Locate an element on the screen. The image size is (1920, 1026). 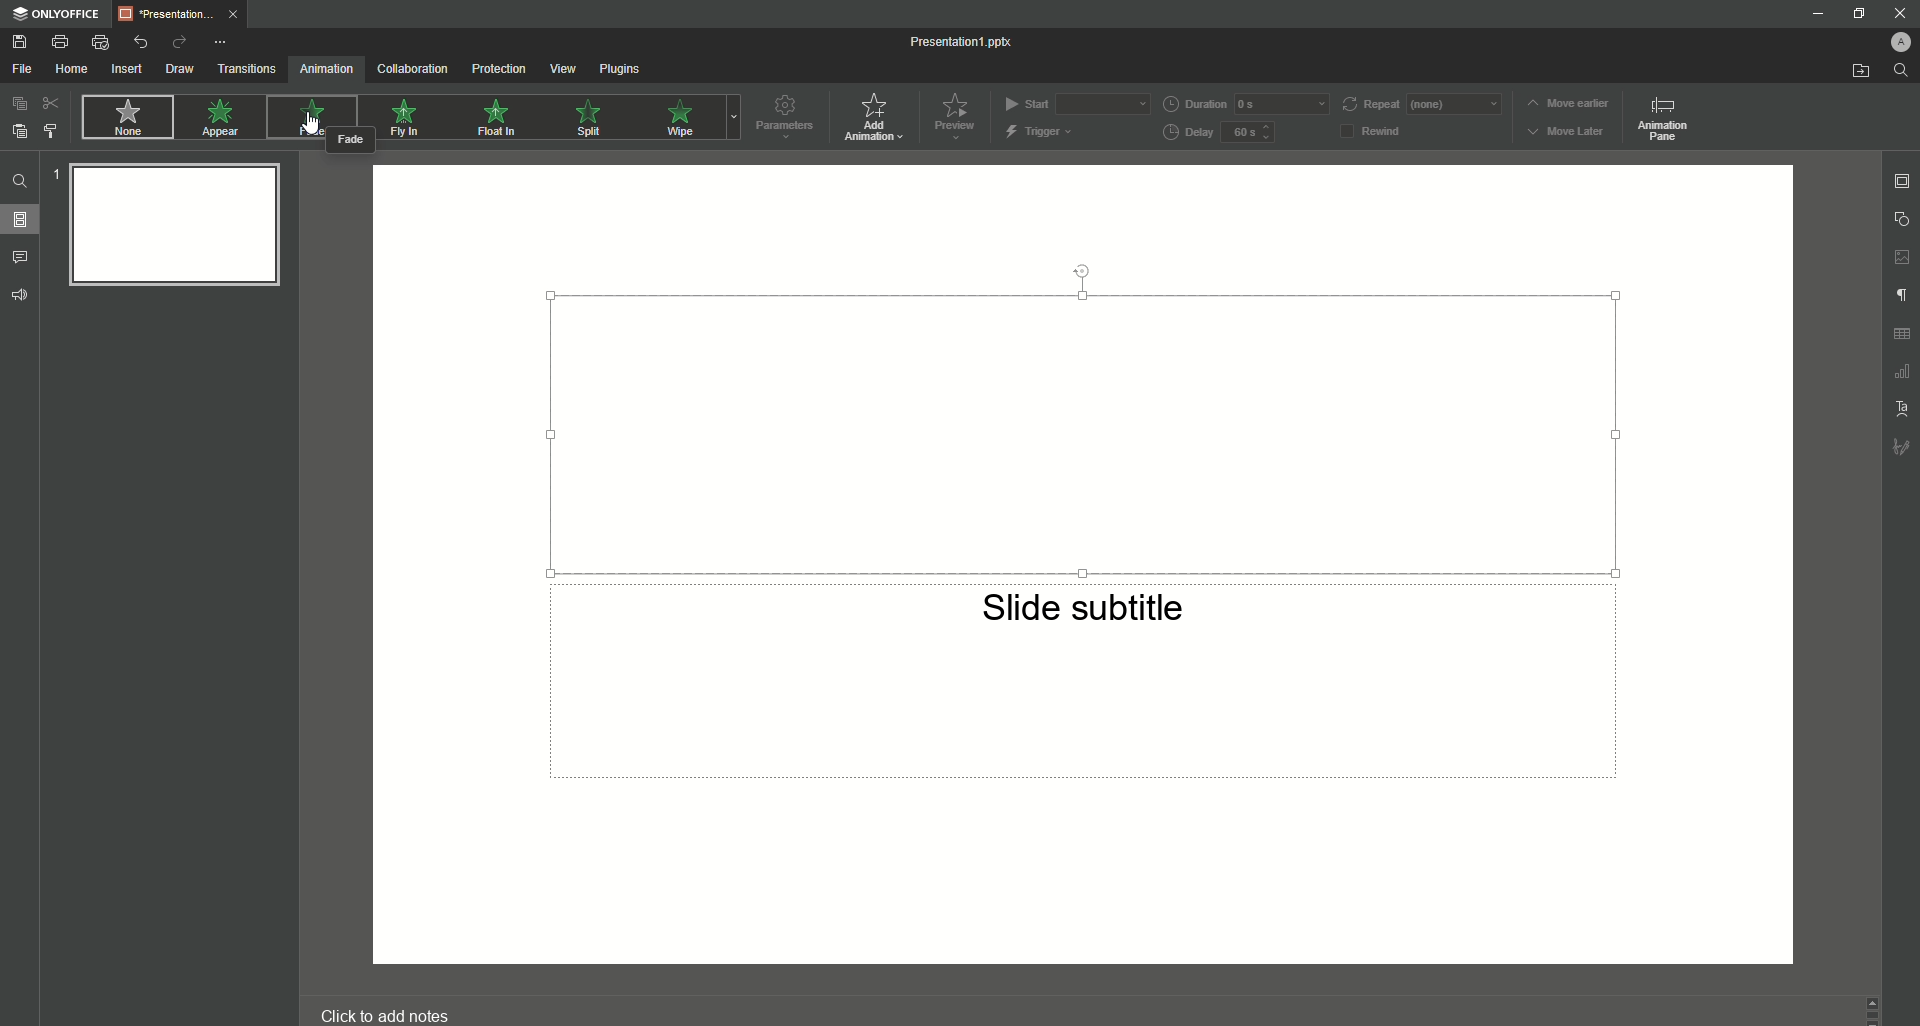
Duration is located at coordinates (1246, 104).